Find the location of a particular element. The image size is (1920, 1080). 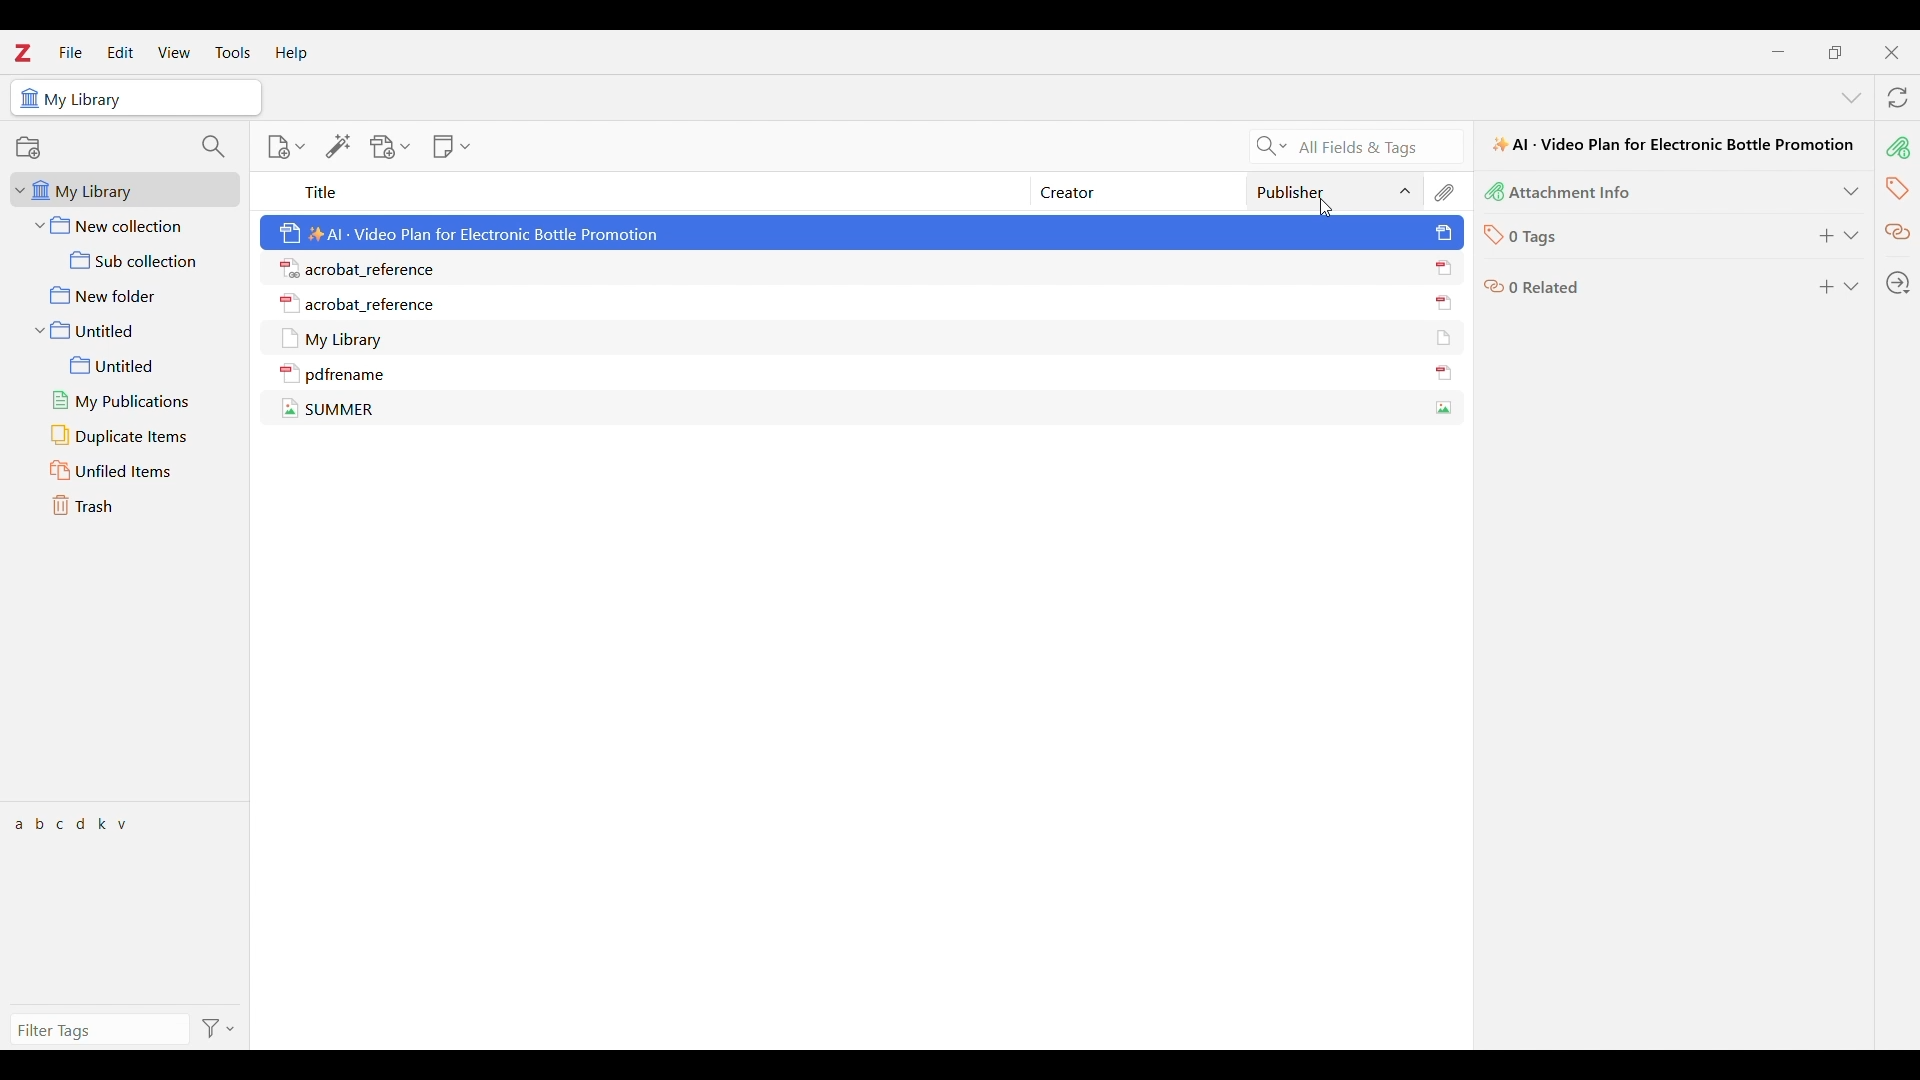

Attachment Info is located at coordinates (1574, 194).